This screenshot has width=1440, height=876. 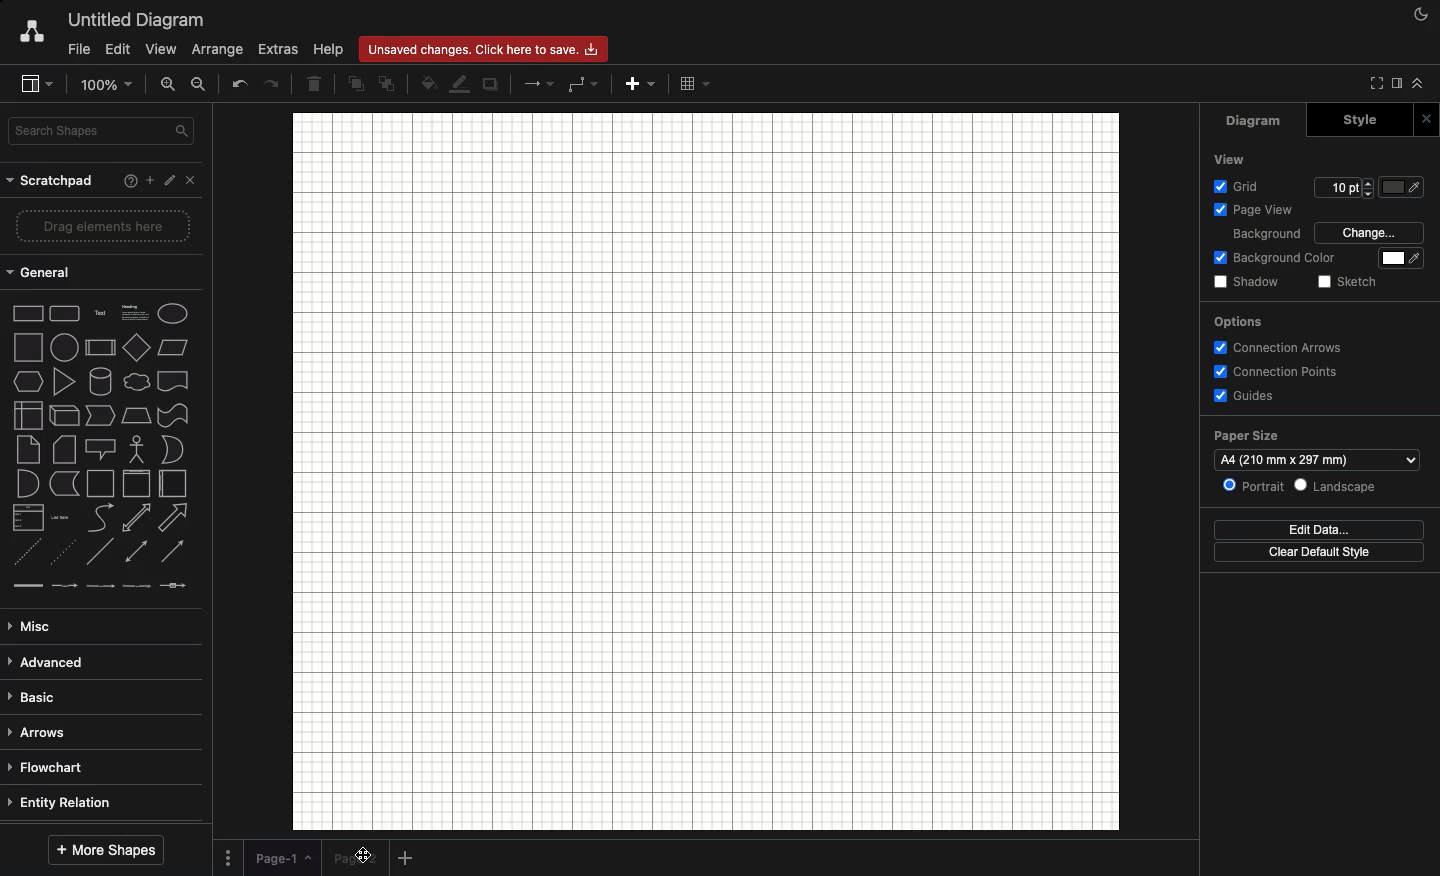 What do you see at coordinates (389, 85) in the screenshot?
I see `To back` at bounding box center [389, 85].